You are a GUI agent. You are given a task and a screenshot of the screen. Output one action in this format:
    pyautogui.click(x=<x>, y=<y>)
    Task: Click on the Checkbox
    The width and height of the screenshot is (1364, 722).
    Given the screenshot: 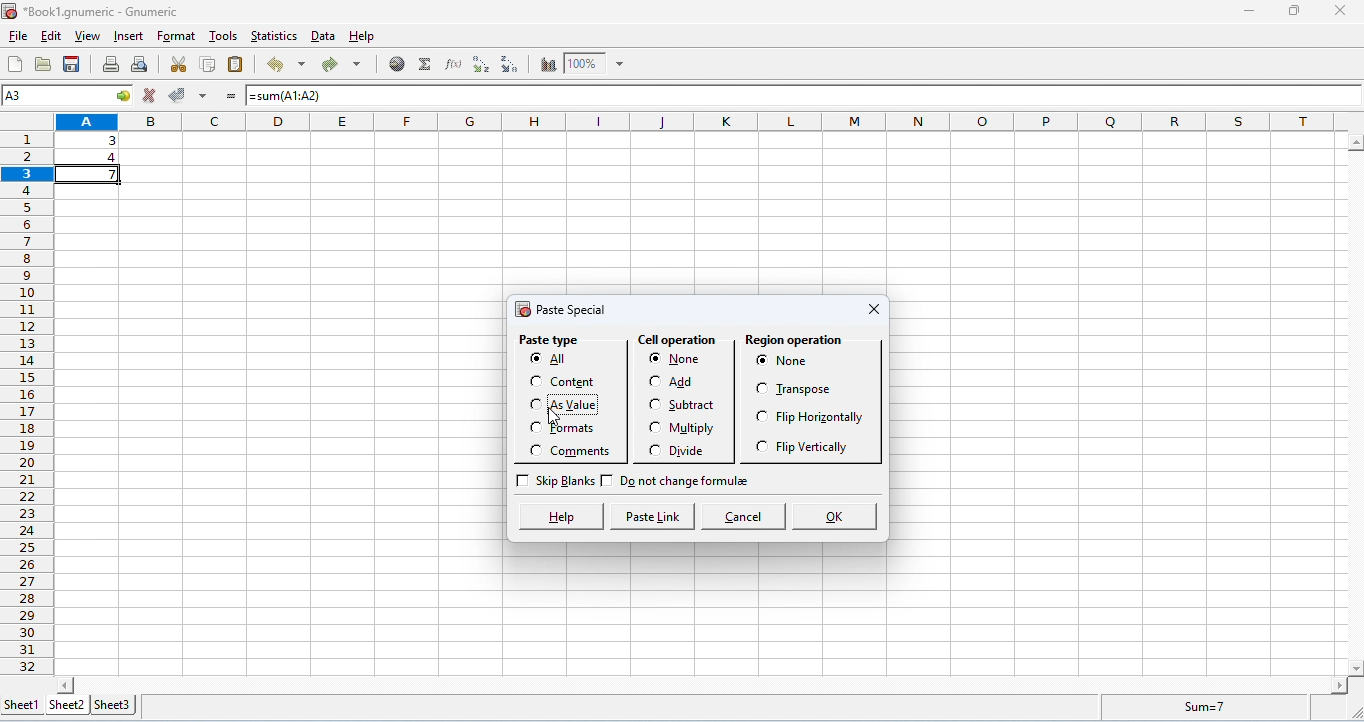 What is the action you would take?
    pyautogui.click(x=761, y=359)
    